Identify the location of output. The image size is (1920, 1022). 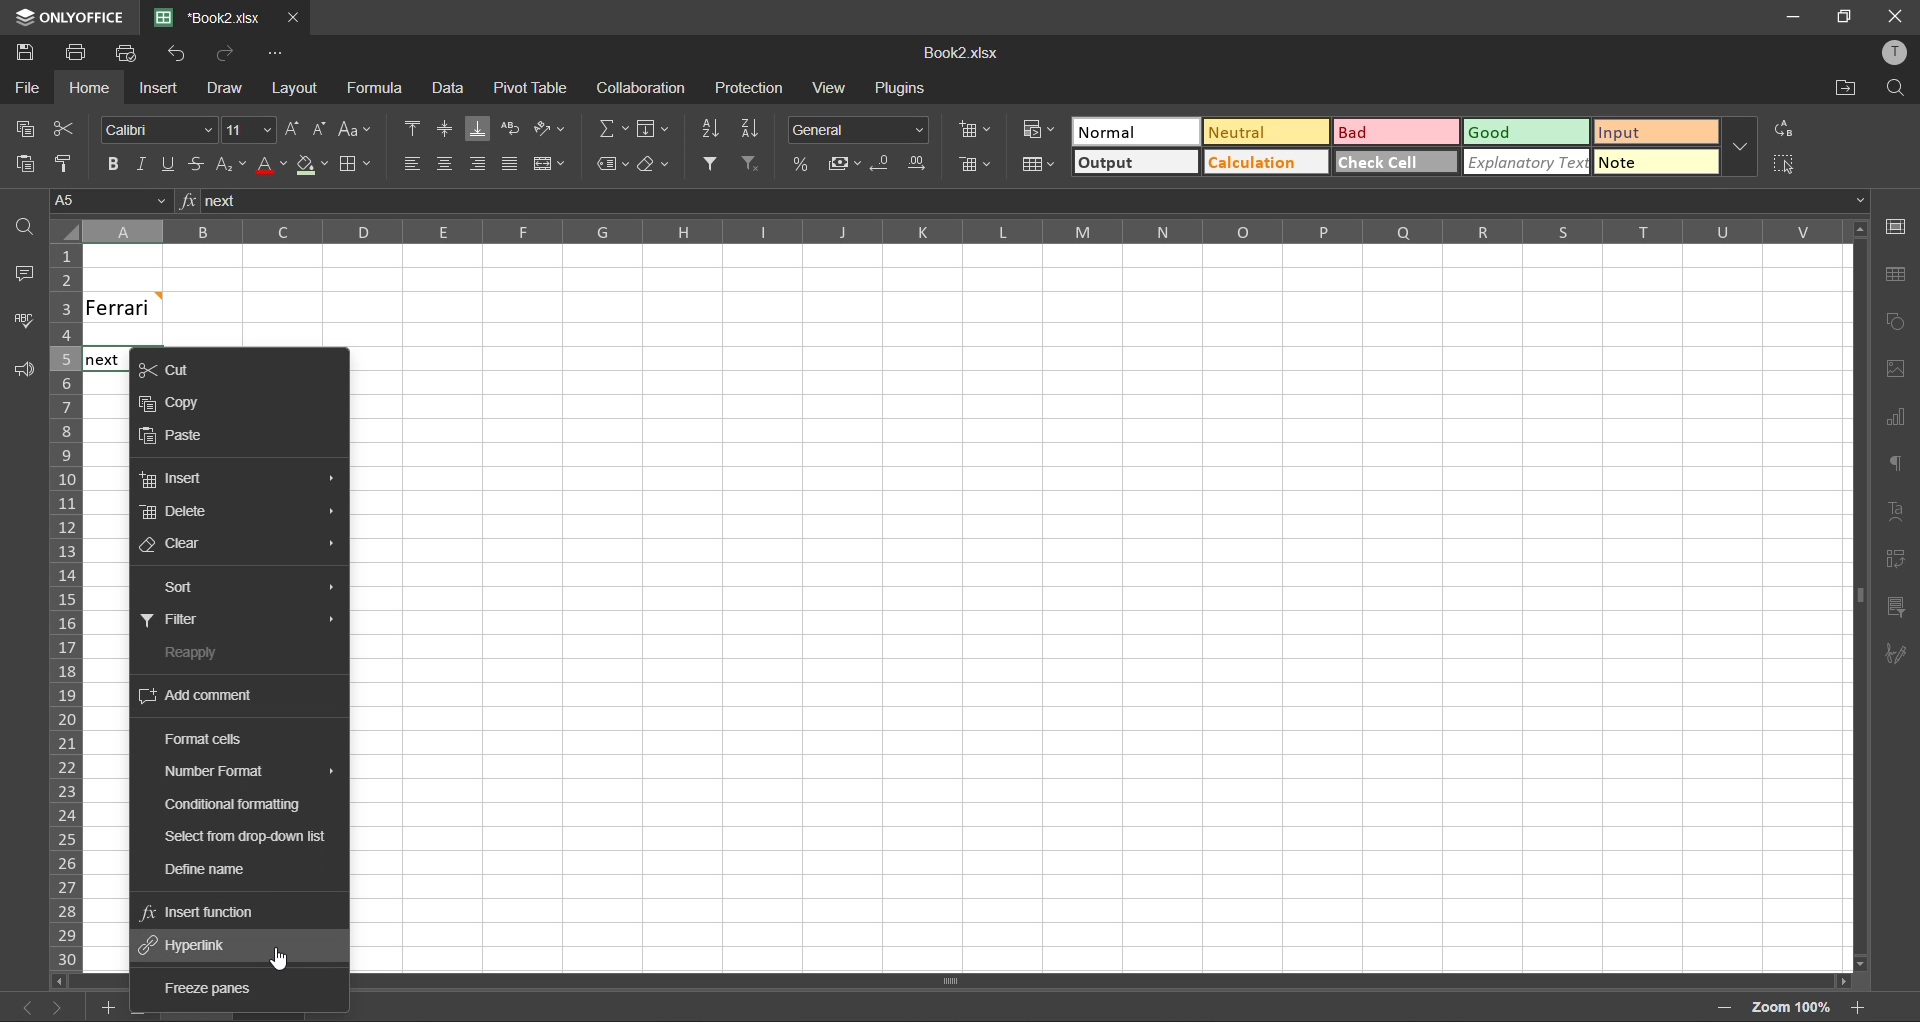
(1134, 164).